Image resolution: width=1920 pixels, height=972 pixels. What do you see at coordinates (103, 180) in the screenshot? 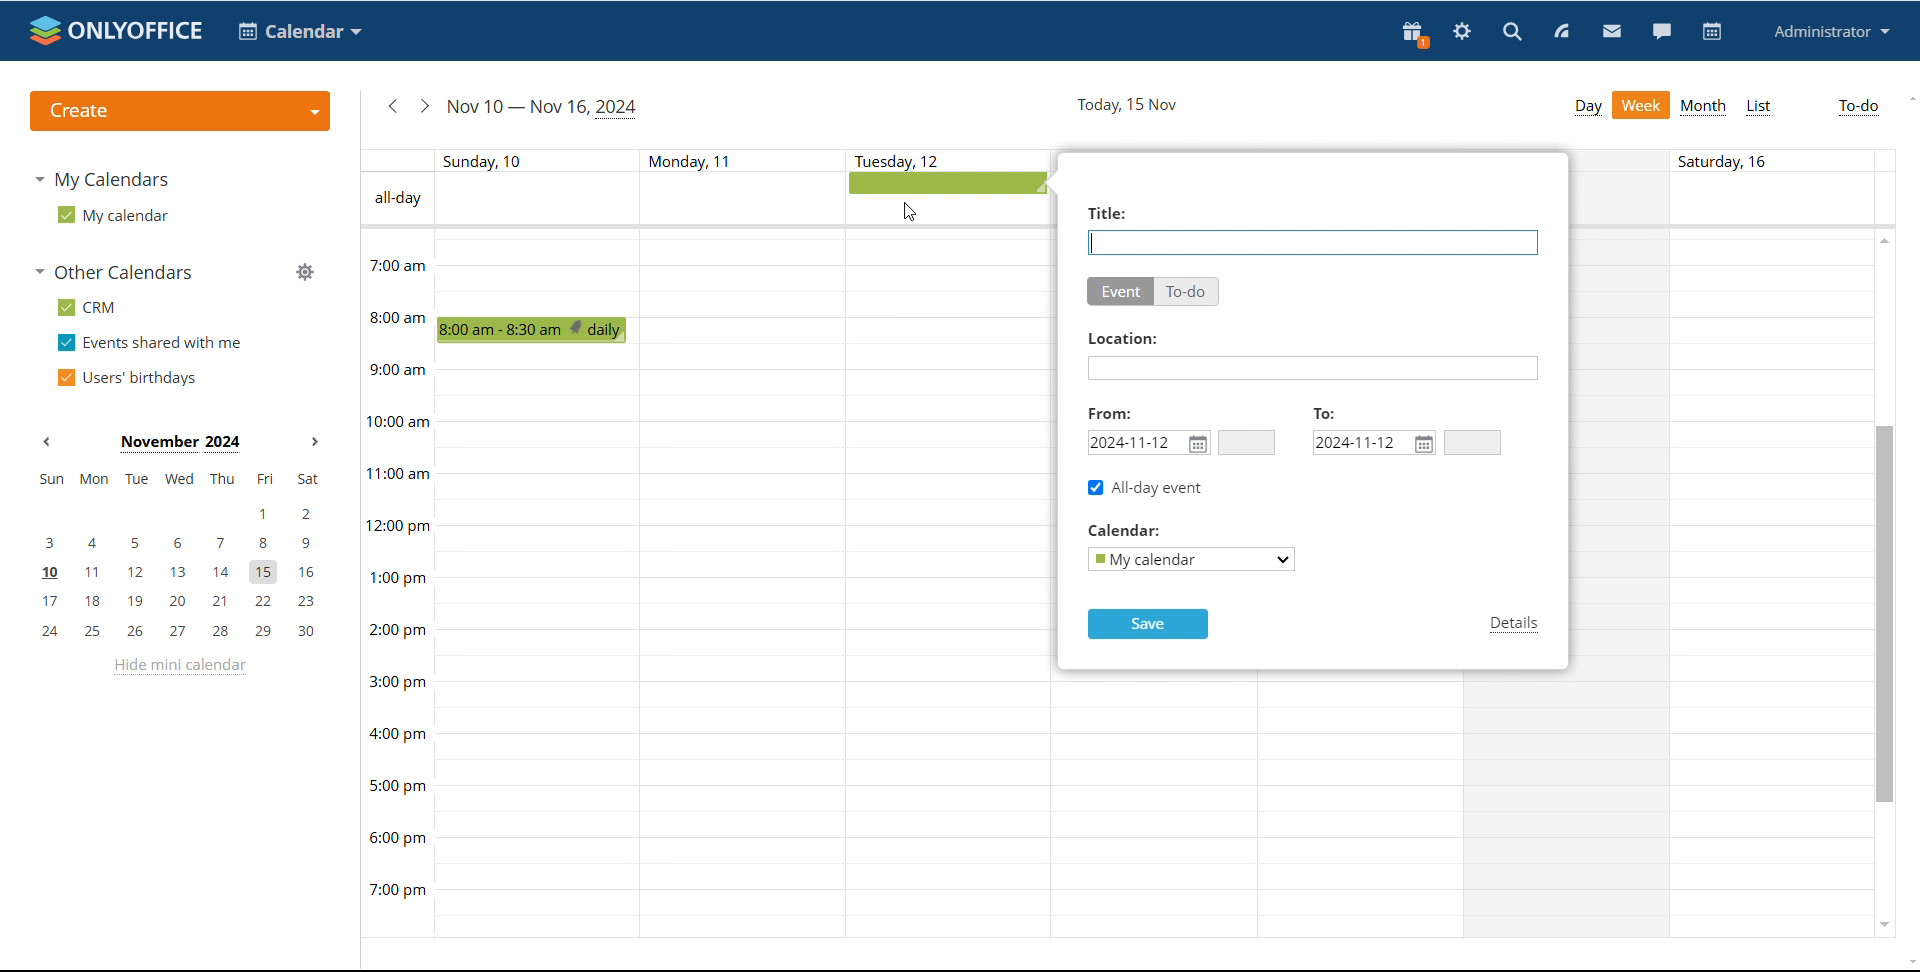
I see `my calendars` at bounding box center [103, 180].